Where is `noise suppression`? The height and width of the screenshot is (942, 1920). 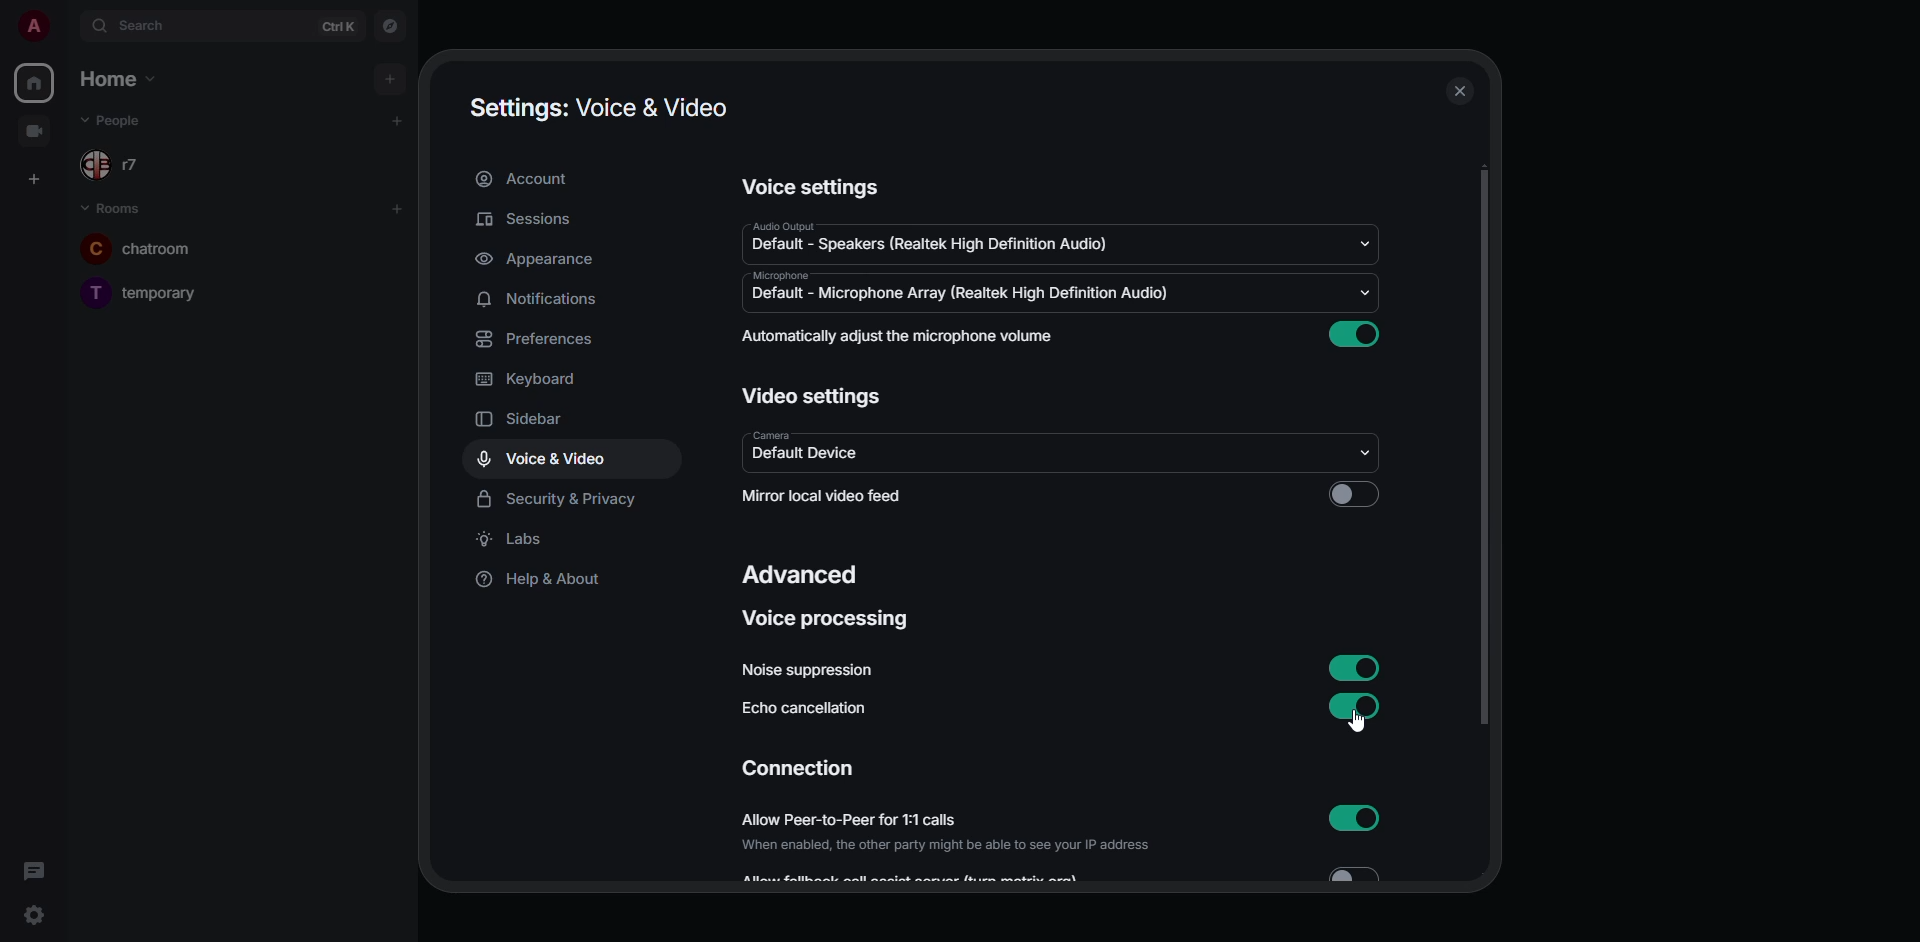
noise suppression is located at coordinates (805, 670).